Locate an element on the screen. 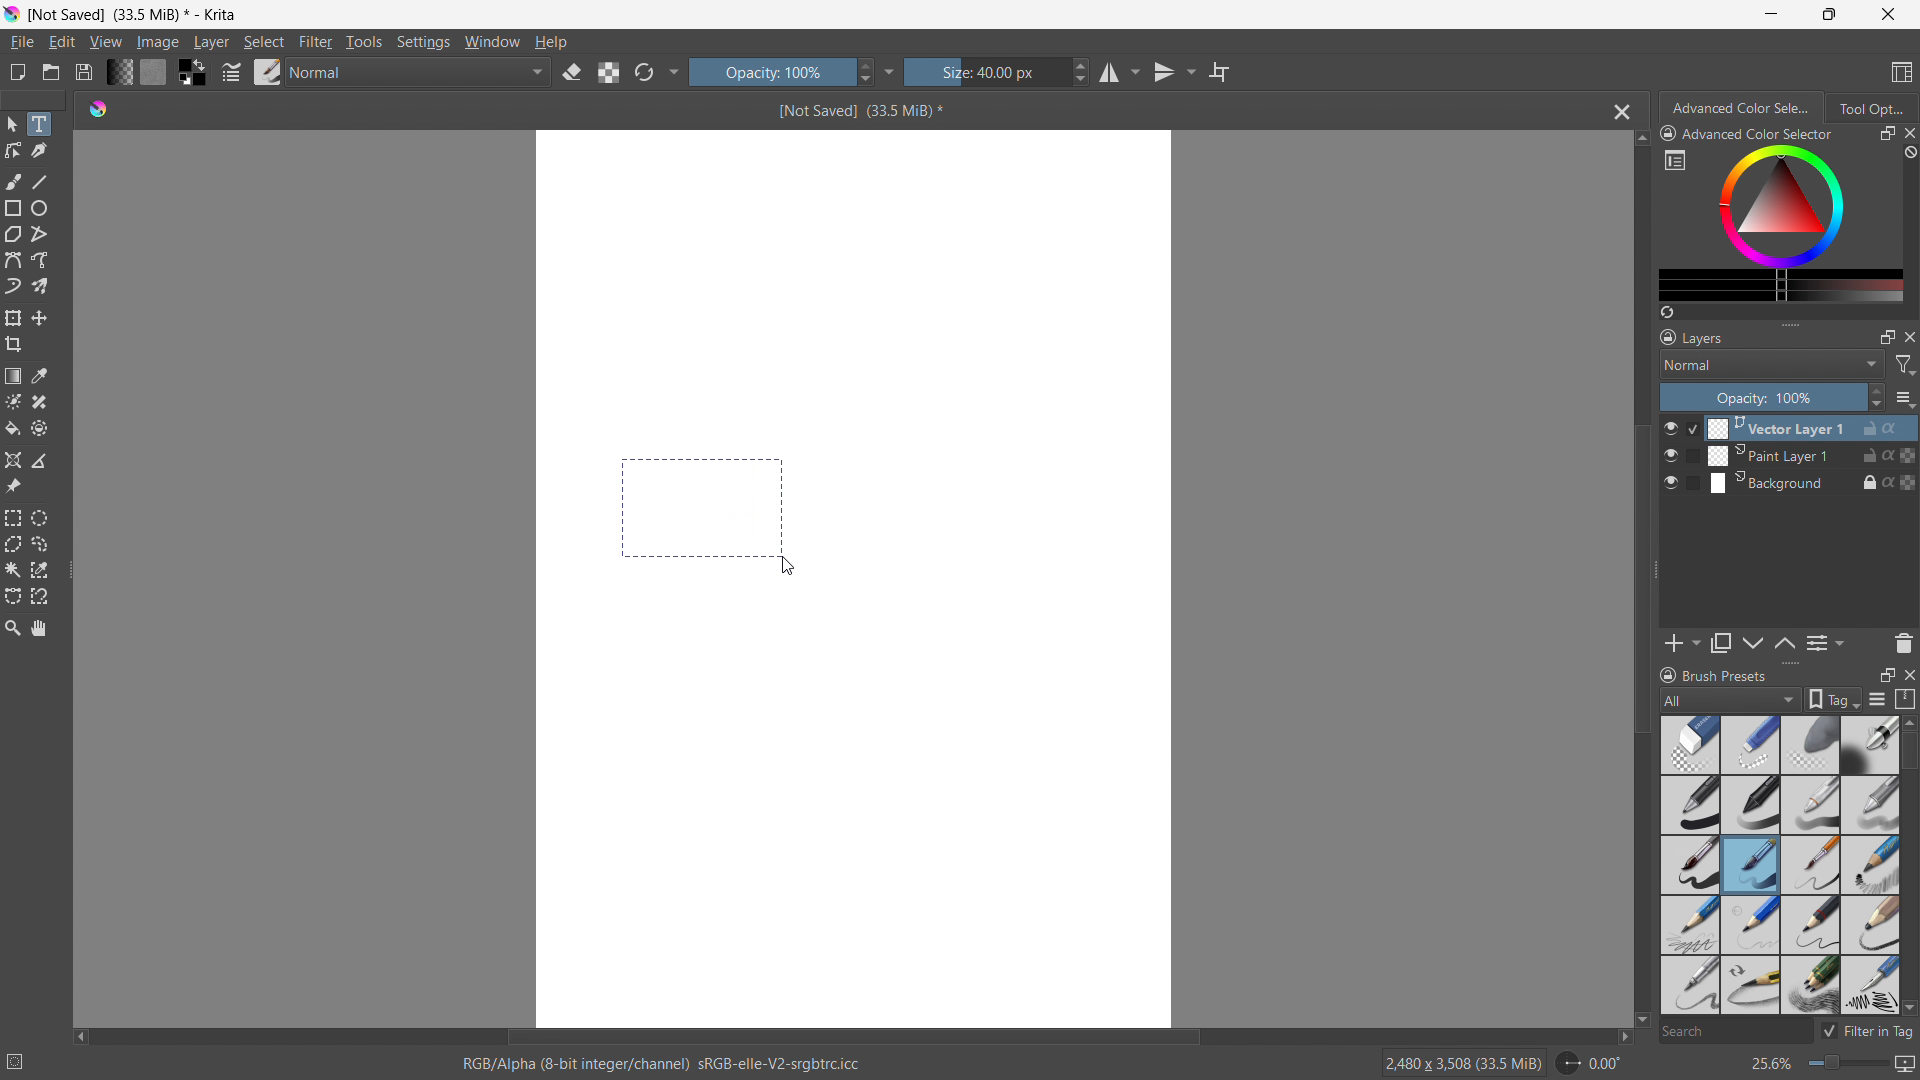  advanced color selection is located at coordinates (1743, 108).